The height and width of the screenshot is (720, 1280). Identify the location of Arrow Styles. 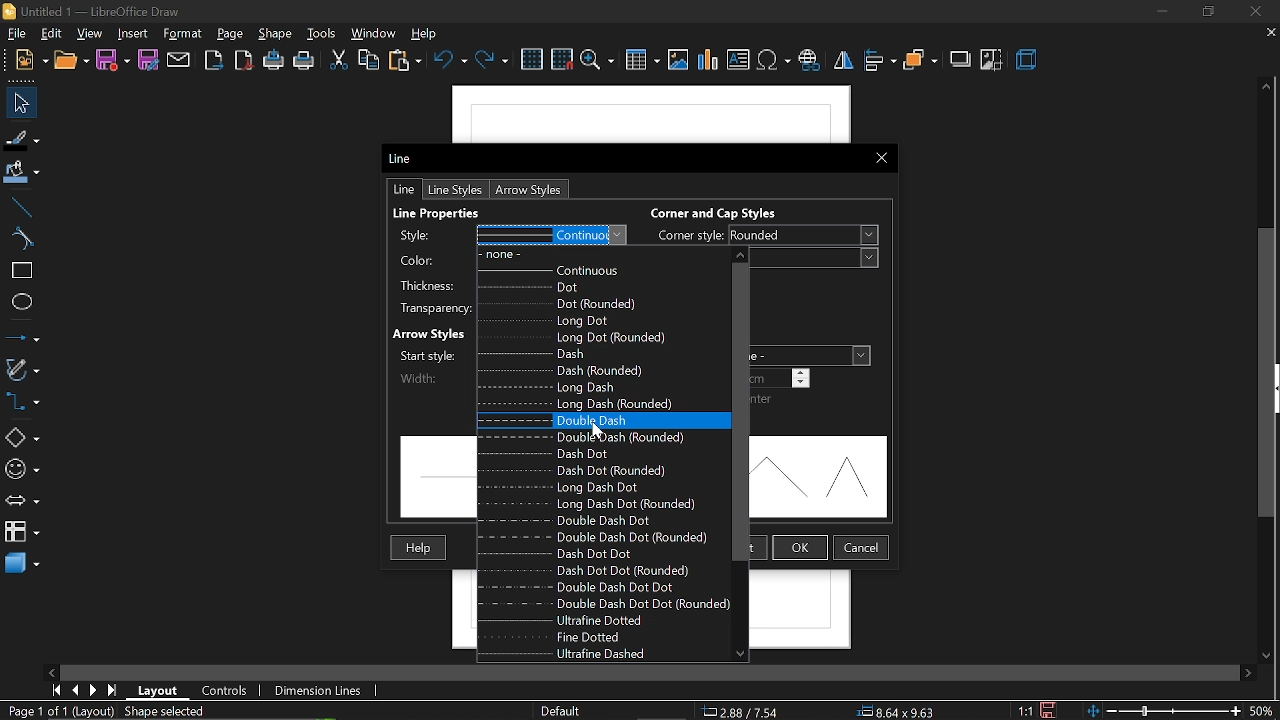
(432, 332).